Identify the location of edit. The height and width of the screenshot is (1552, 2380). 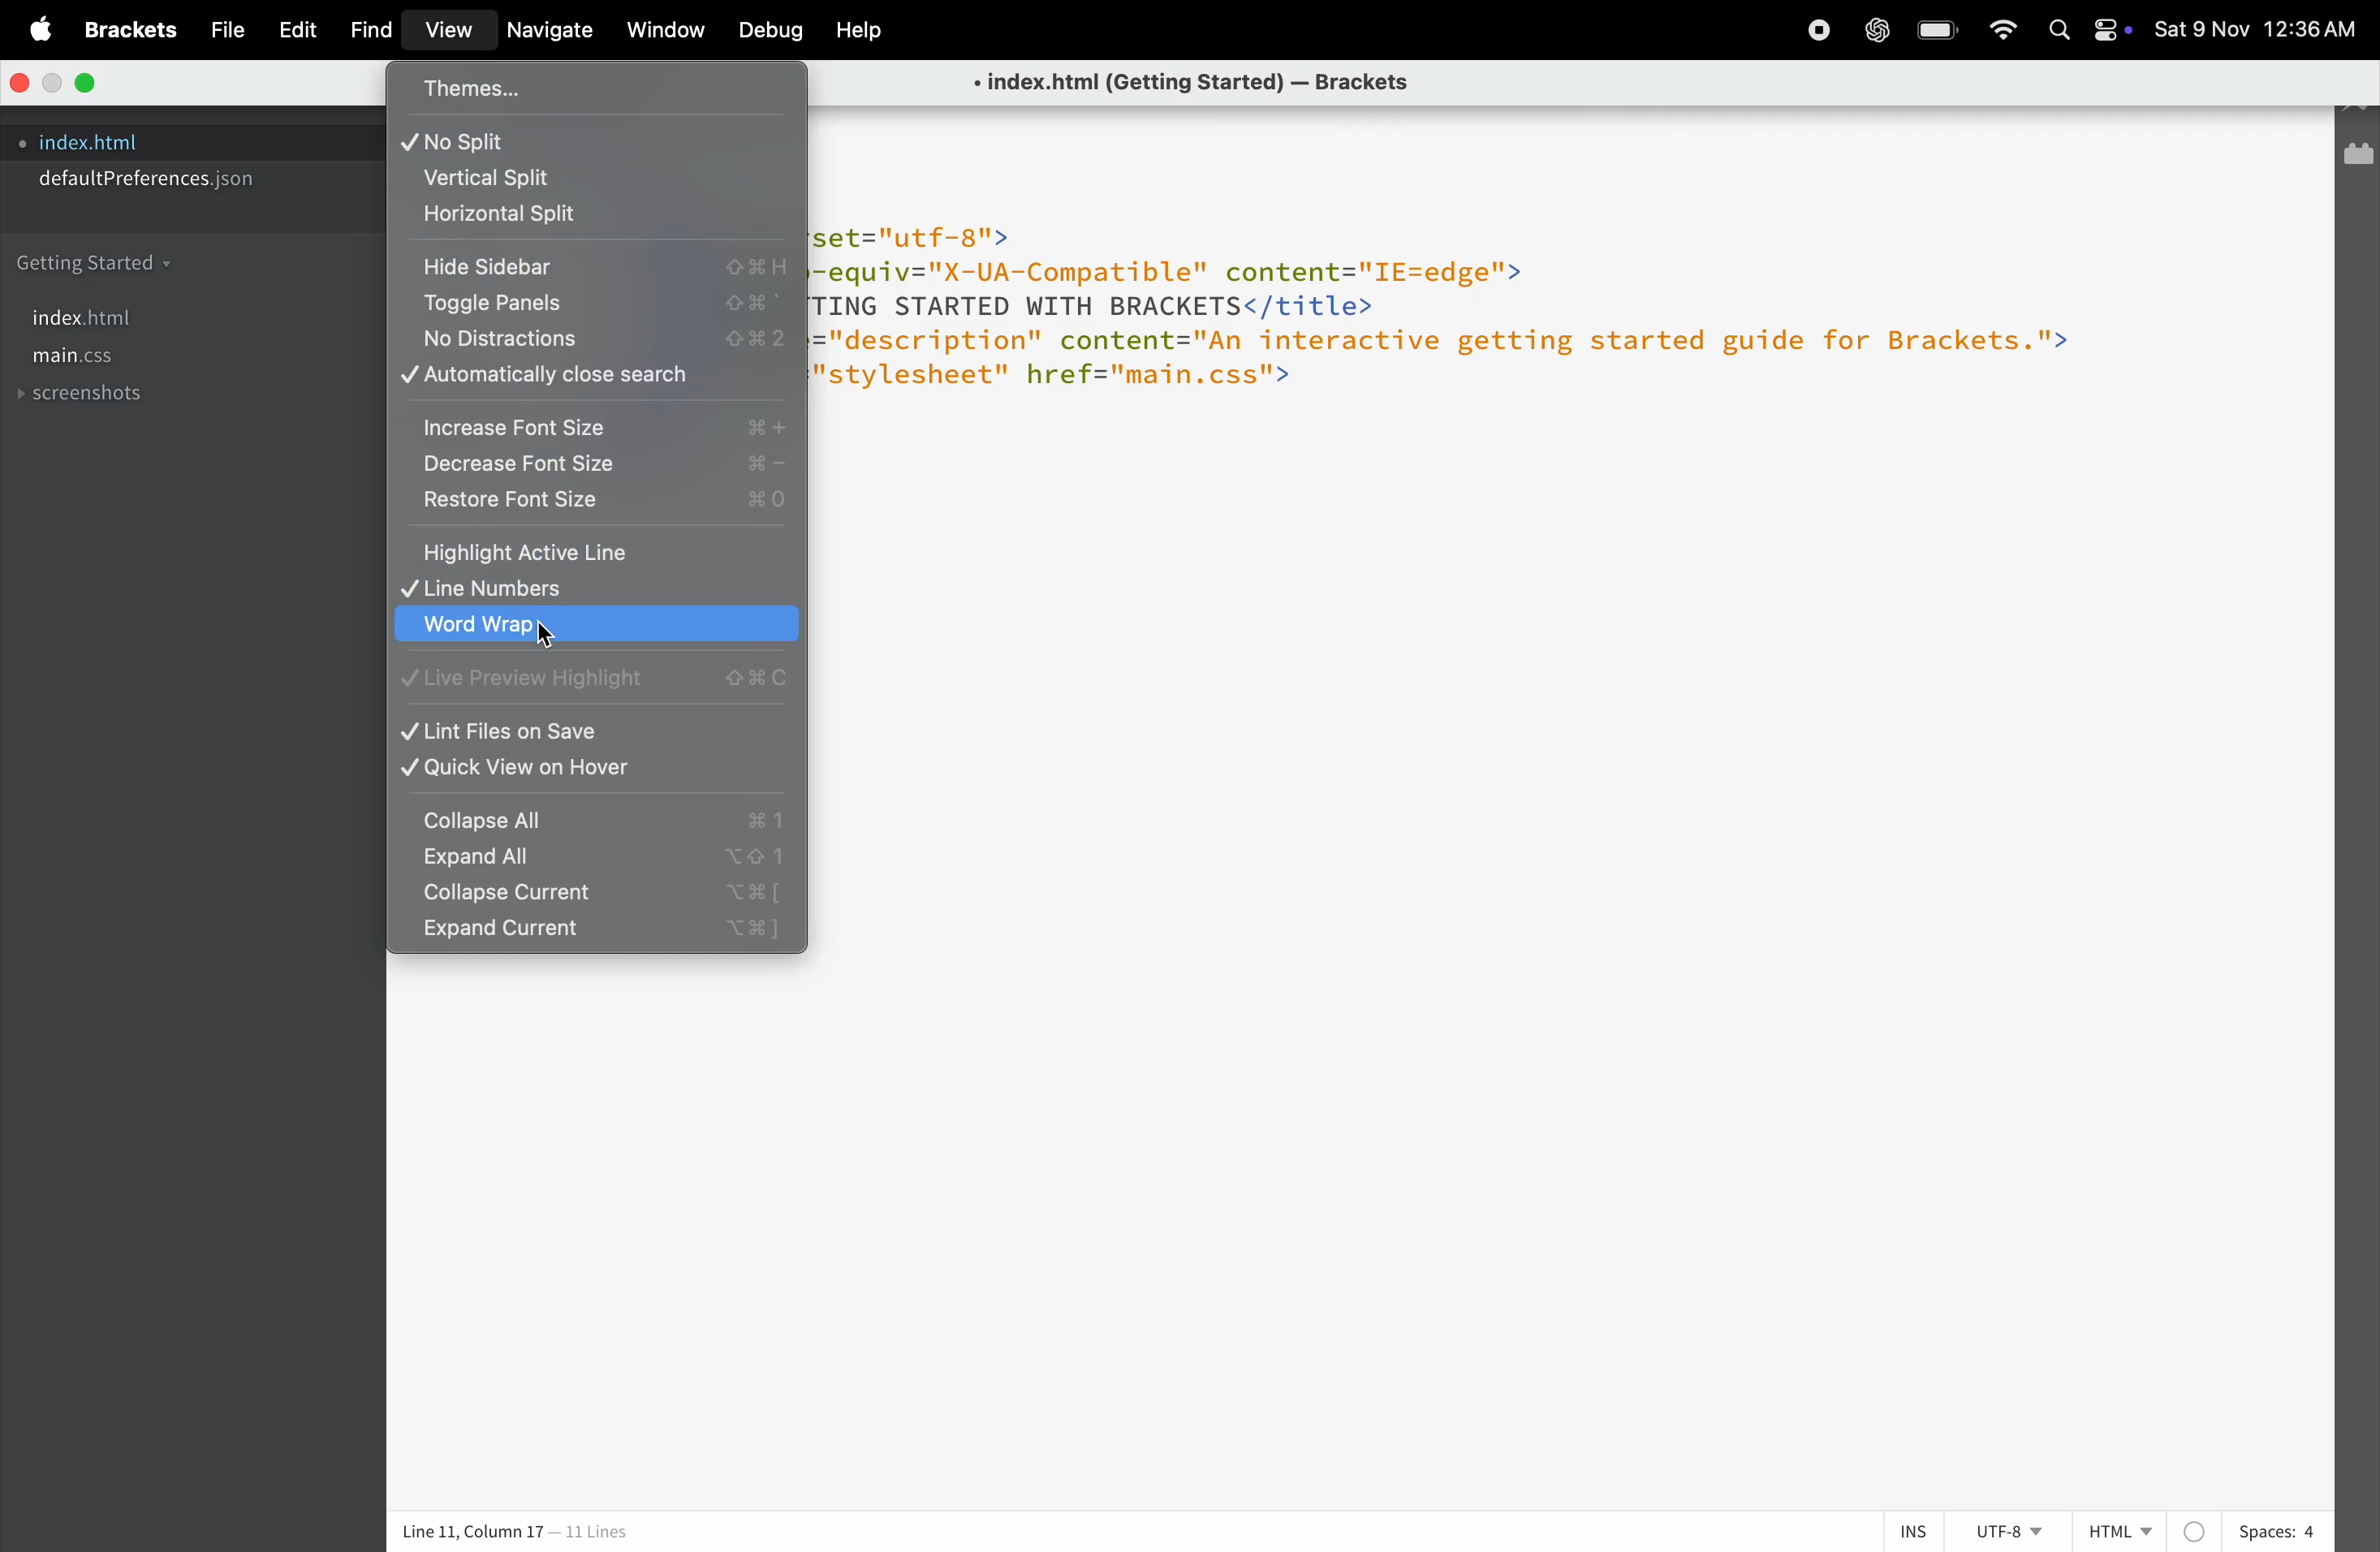
(295, 29).